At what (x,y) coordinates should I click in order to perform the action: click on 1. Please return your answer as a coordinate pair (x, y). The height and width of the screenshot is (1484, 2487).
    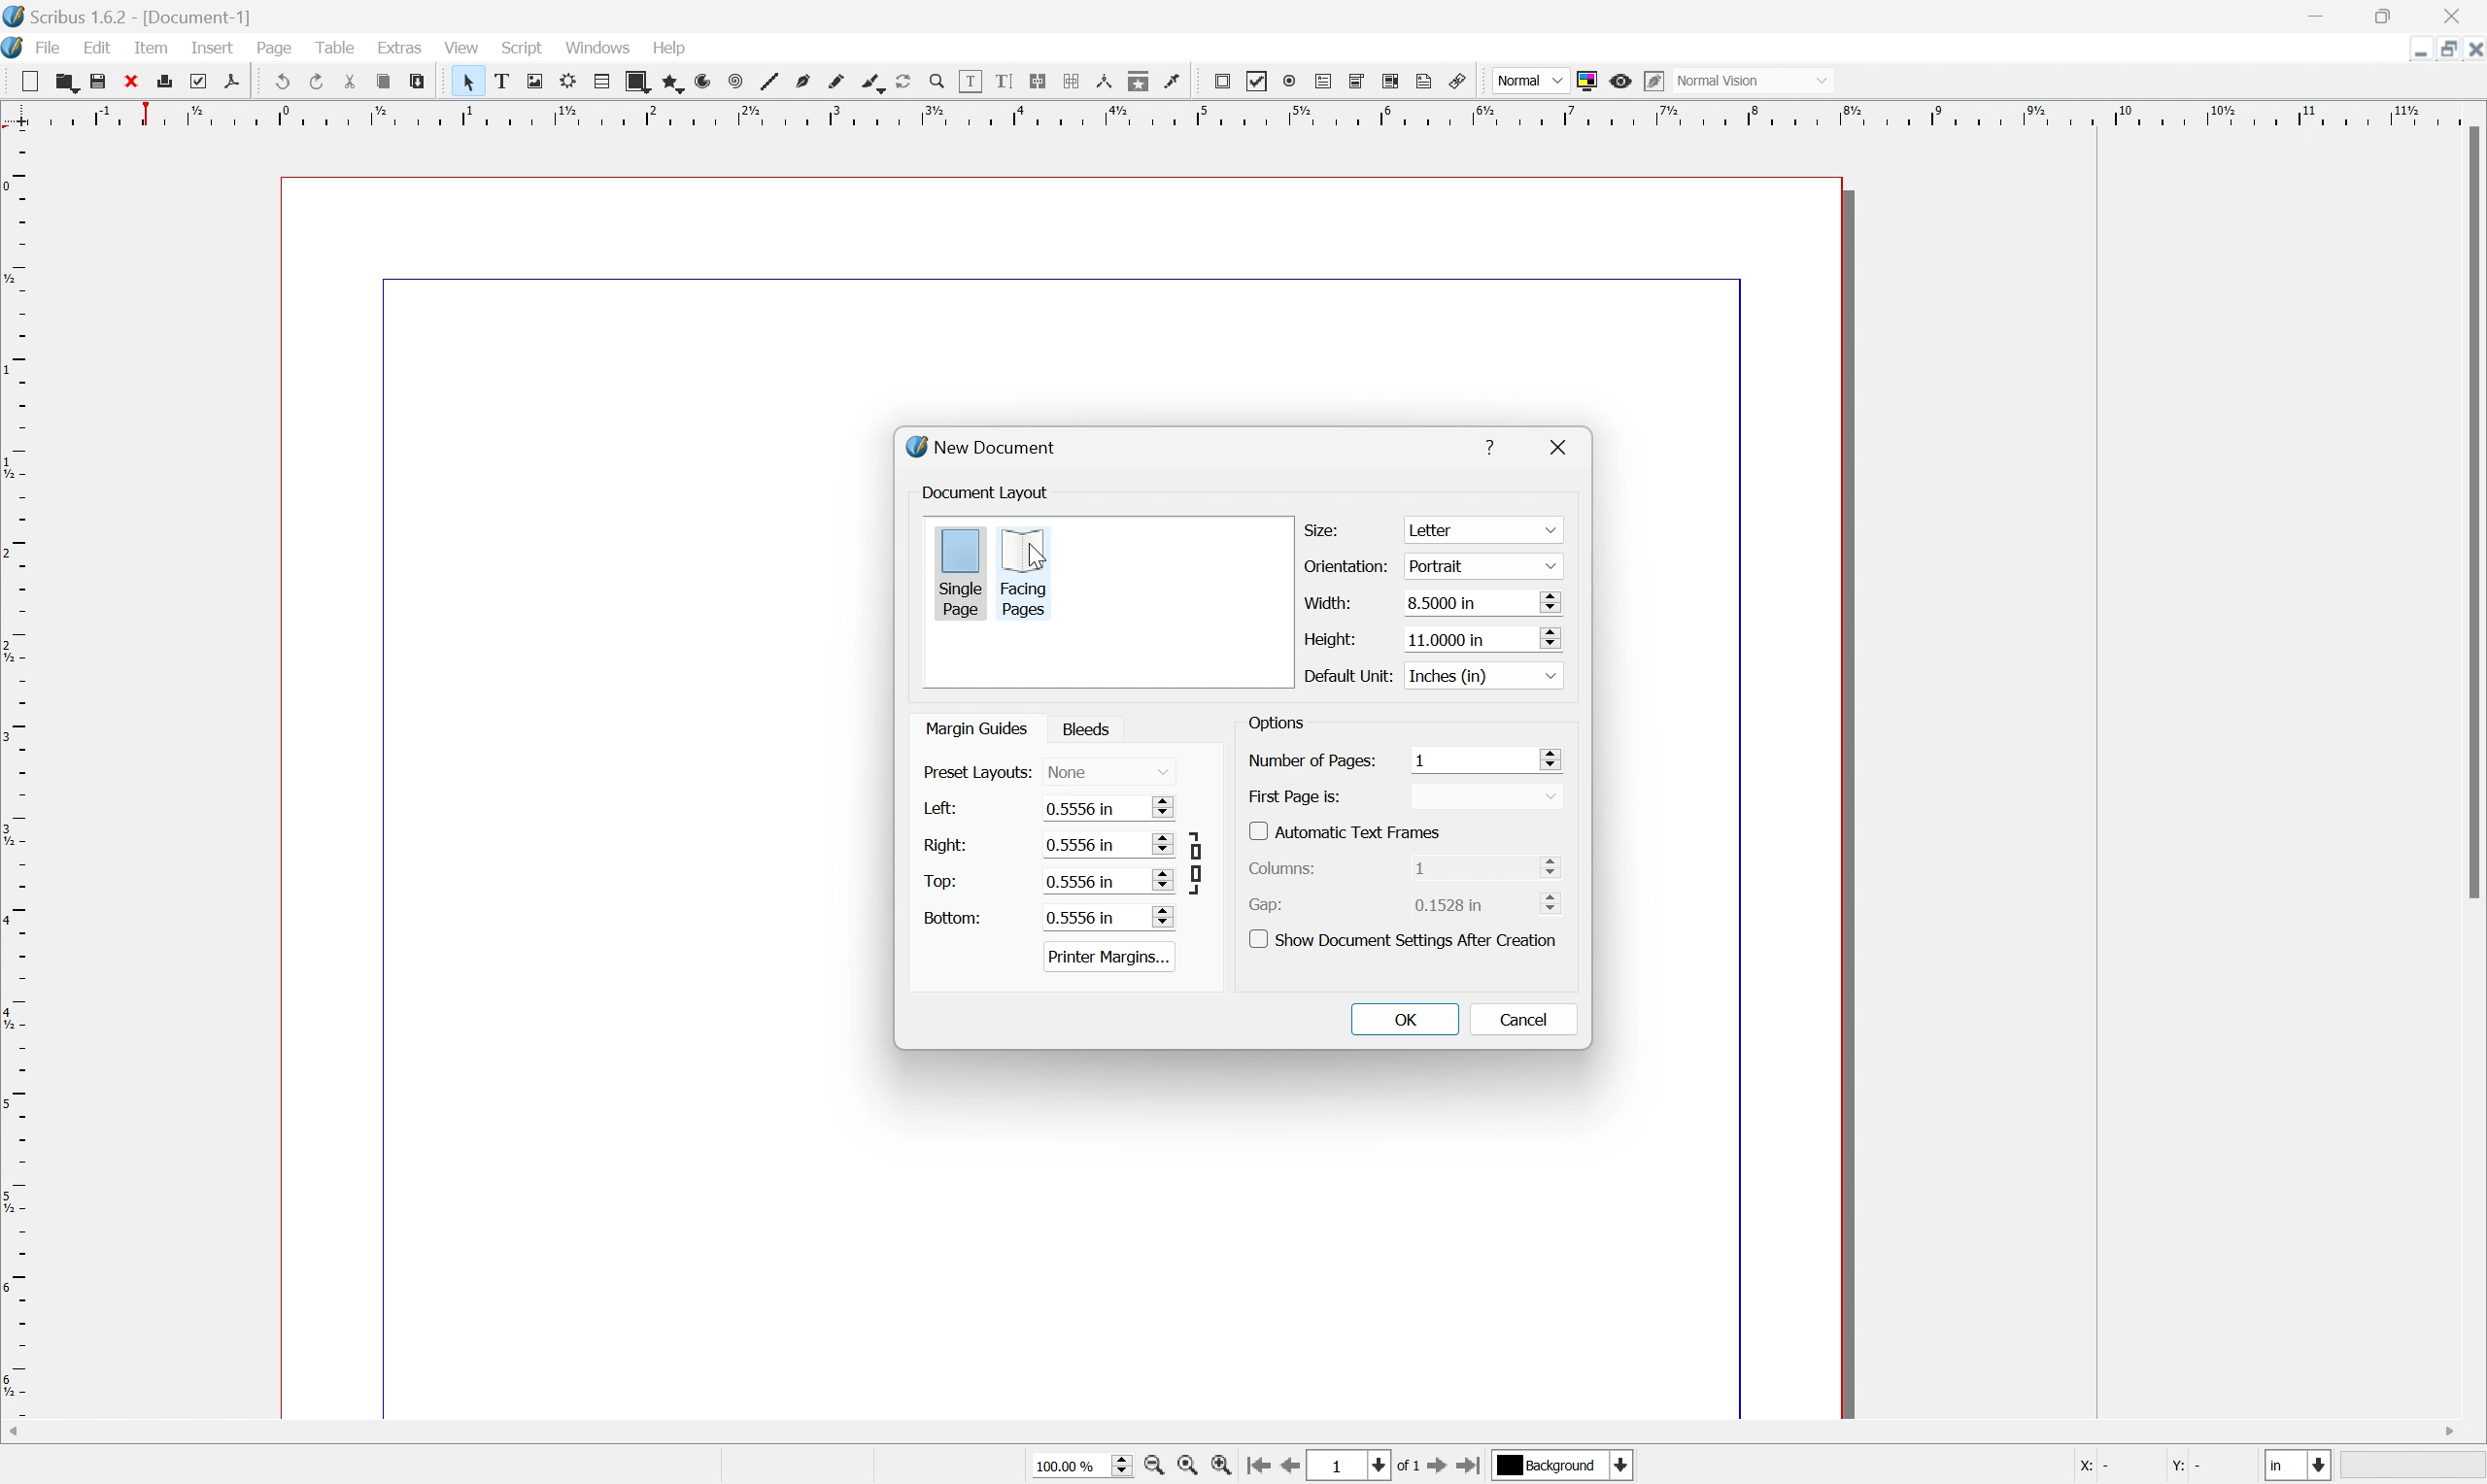
    Looking at the image, I should click on (1485, 866).